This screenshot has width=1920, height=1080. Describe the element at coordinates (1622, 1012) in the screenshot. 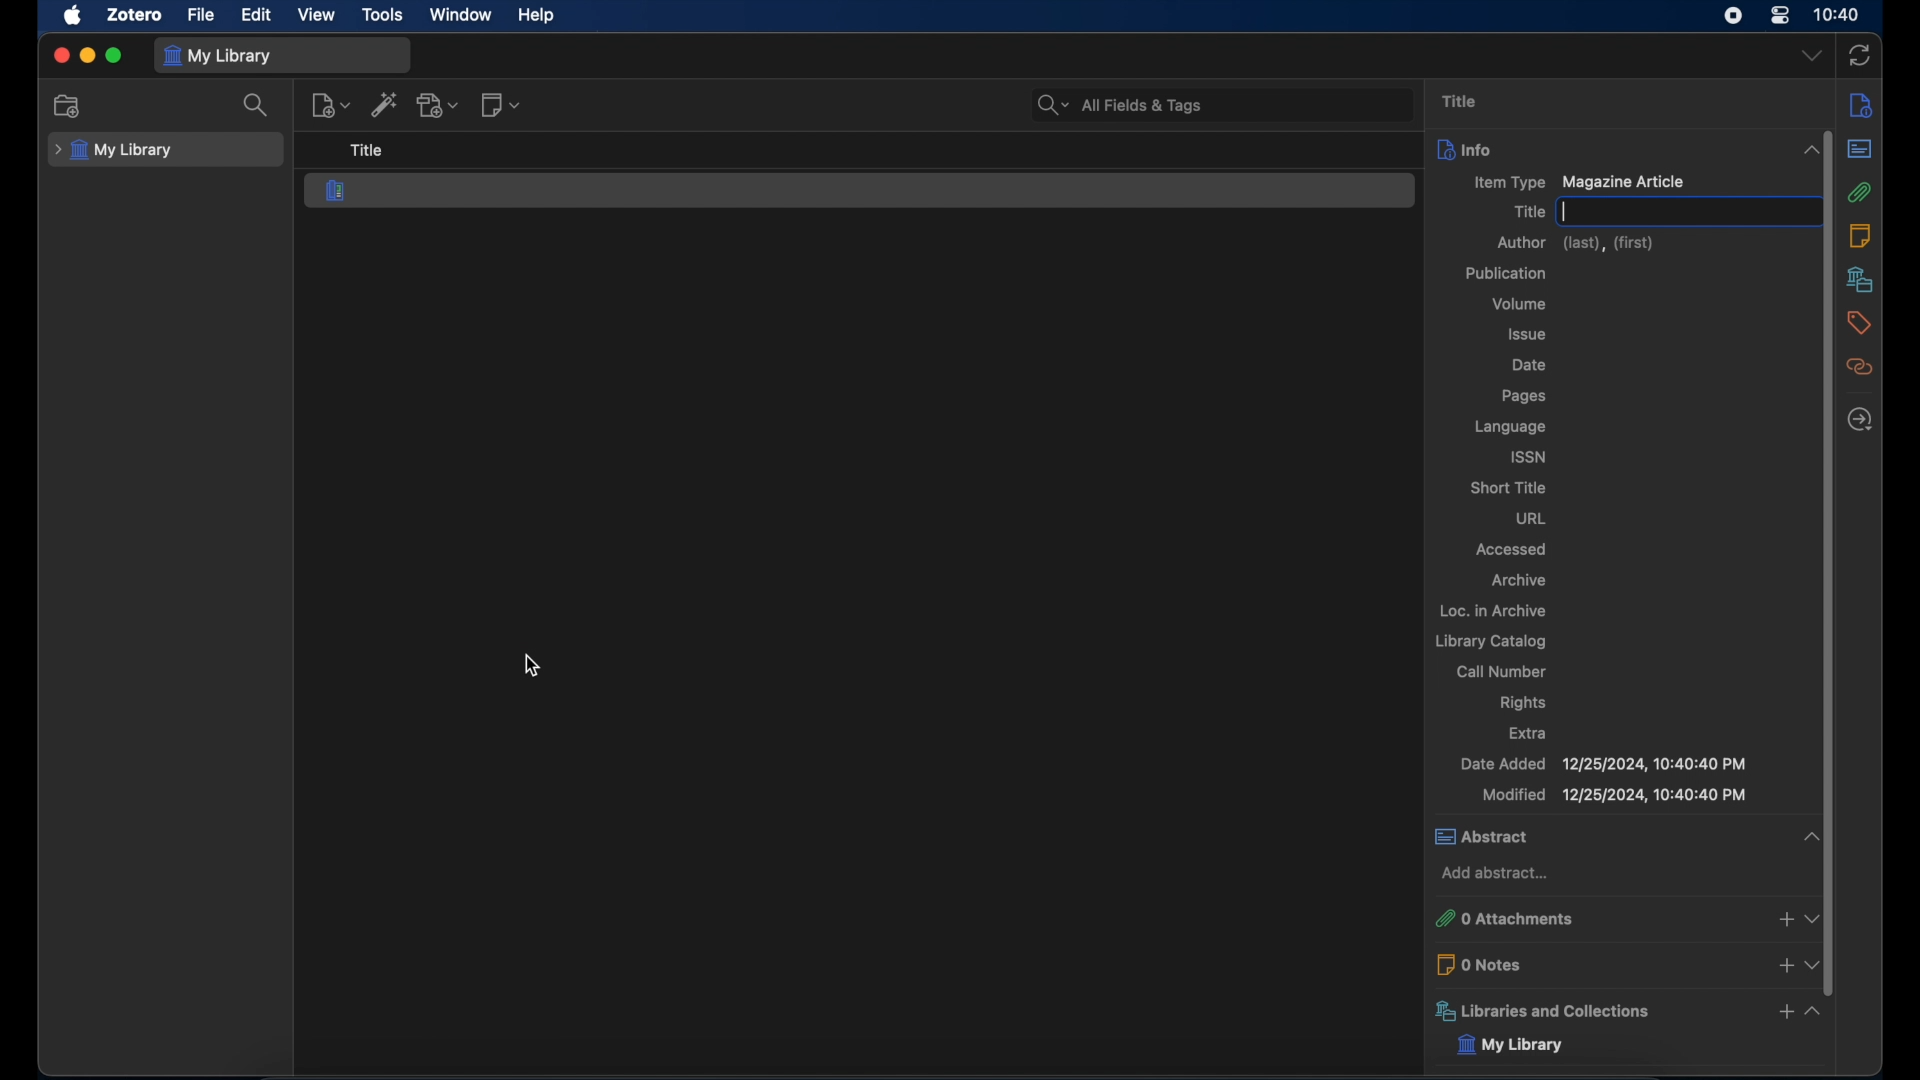

I see `libraries` at that location.